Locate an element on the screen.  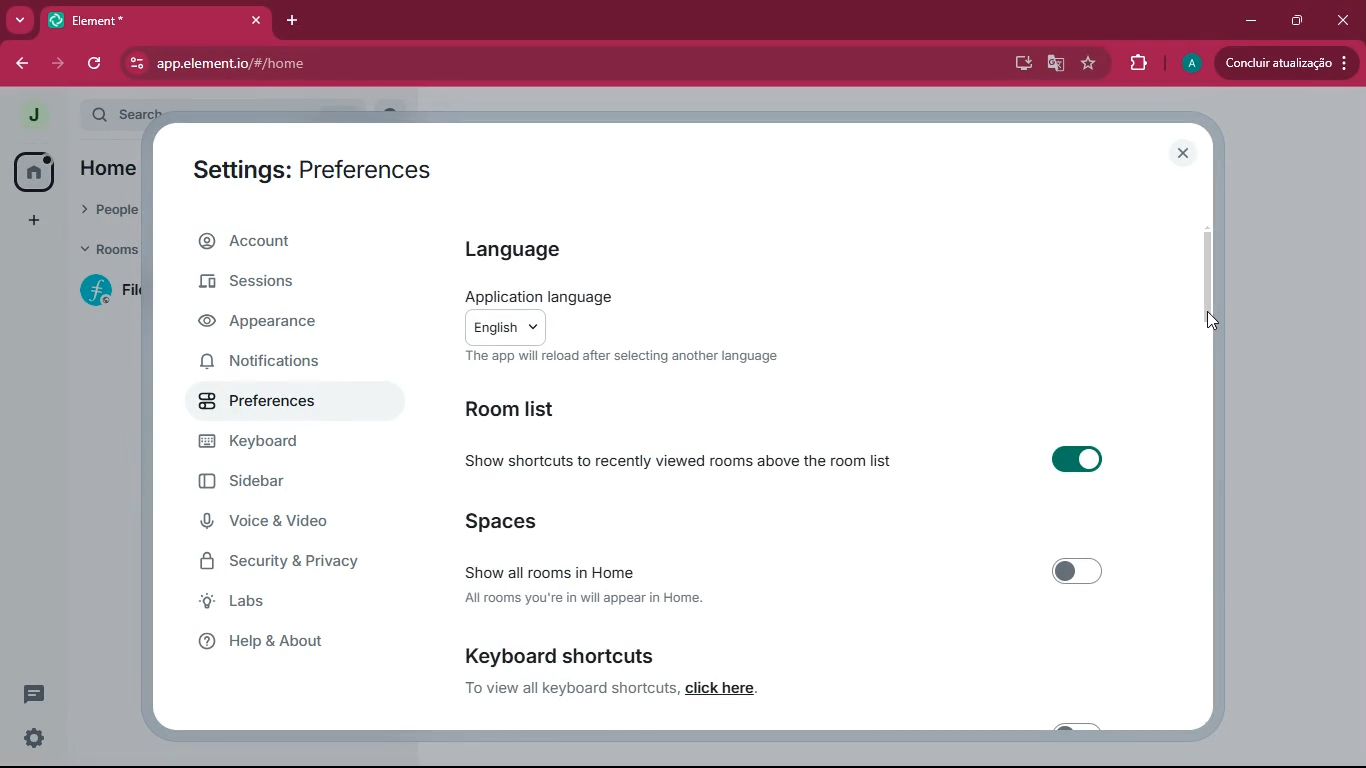
tab is located at coordinates (153, 20).